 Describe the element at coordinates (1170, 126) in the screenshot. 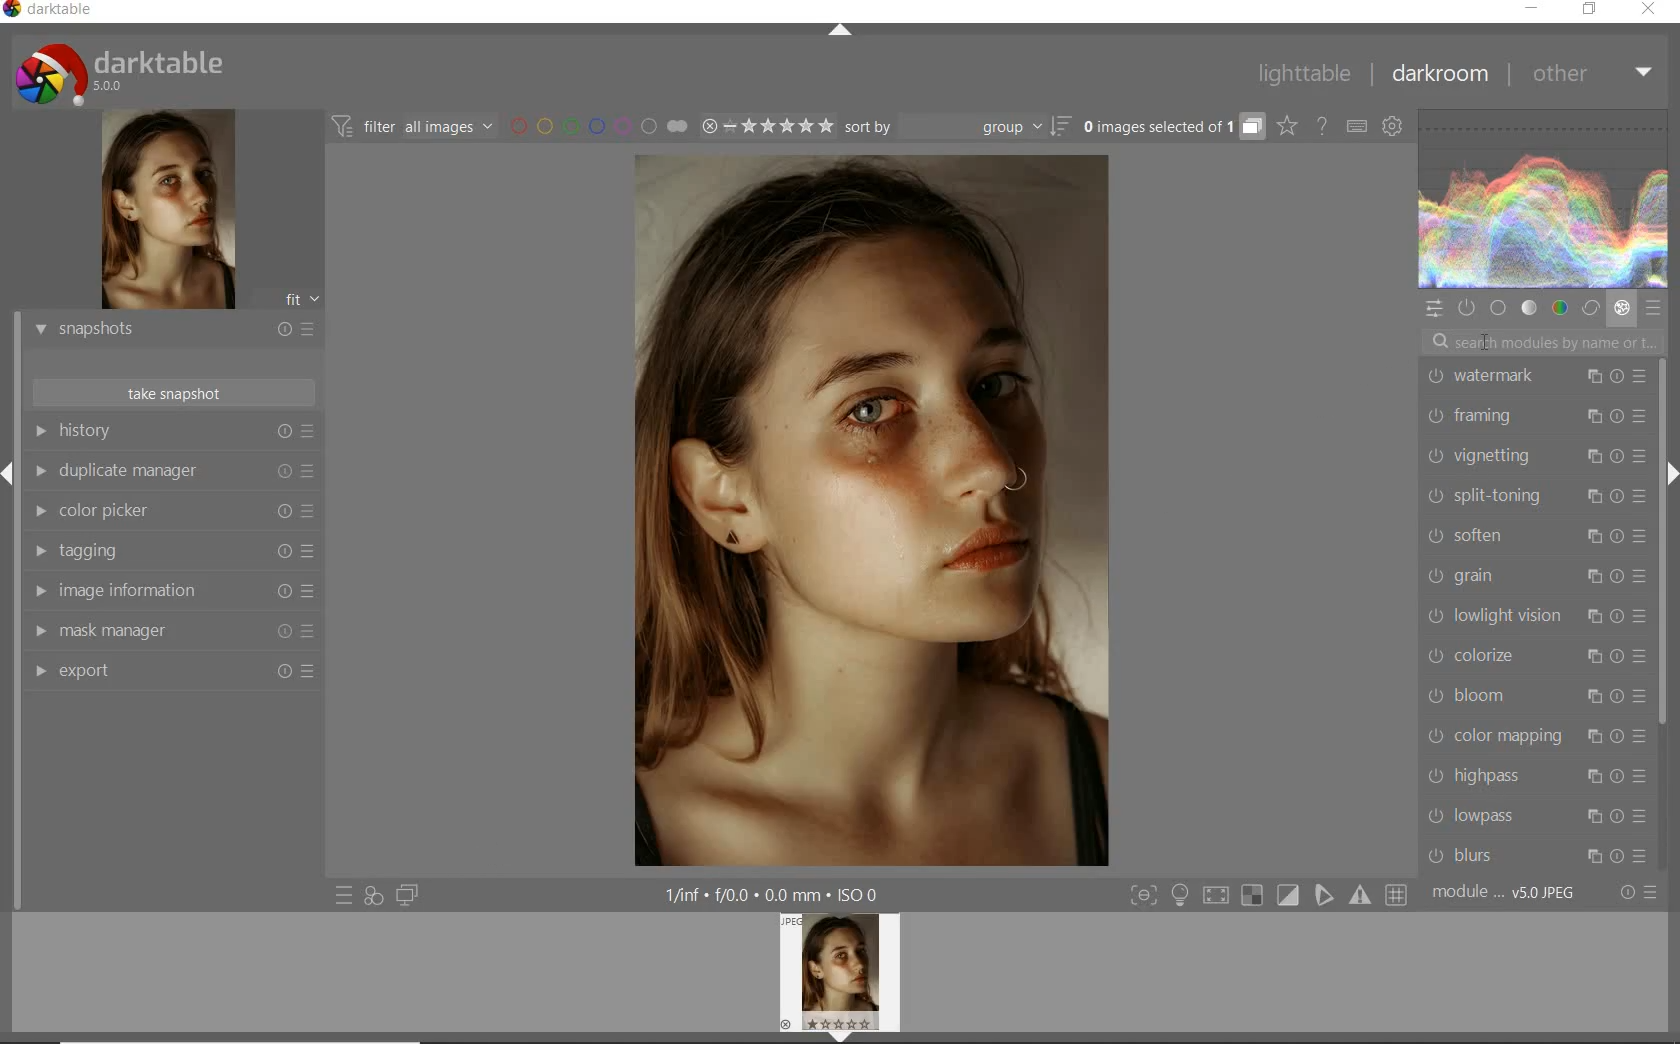

I see `expand grouped images` at that location.